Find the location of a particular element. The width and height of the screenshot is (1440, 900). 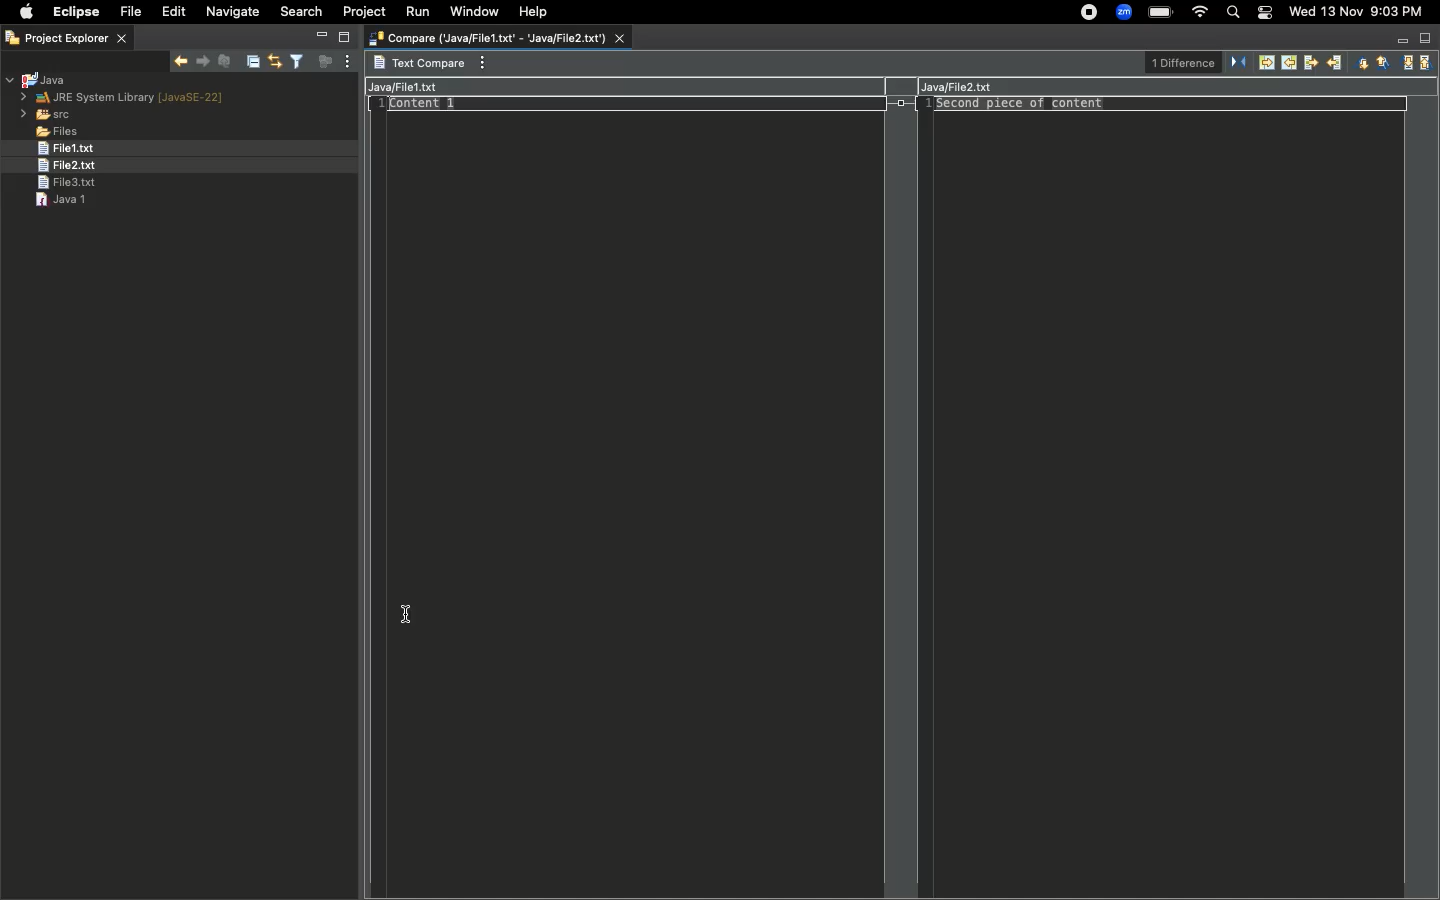

Help is located at coordinates (534, 12).